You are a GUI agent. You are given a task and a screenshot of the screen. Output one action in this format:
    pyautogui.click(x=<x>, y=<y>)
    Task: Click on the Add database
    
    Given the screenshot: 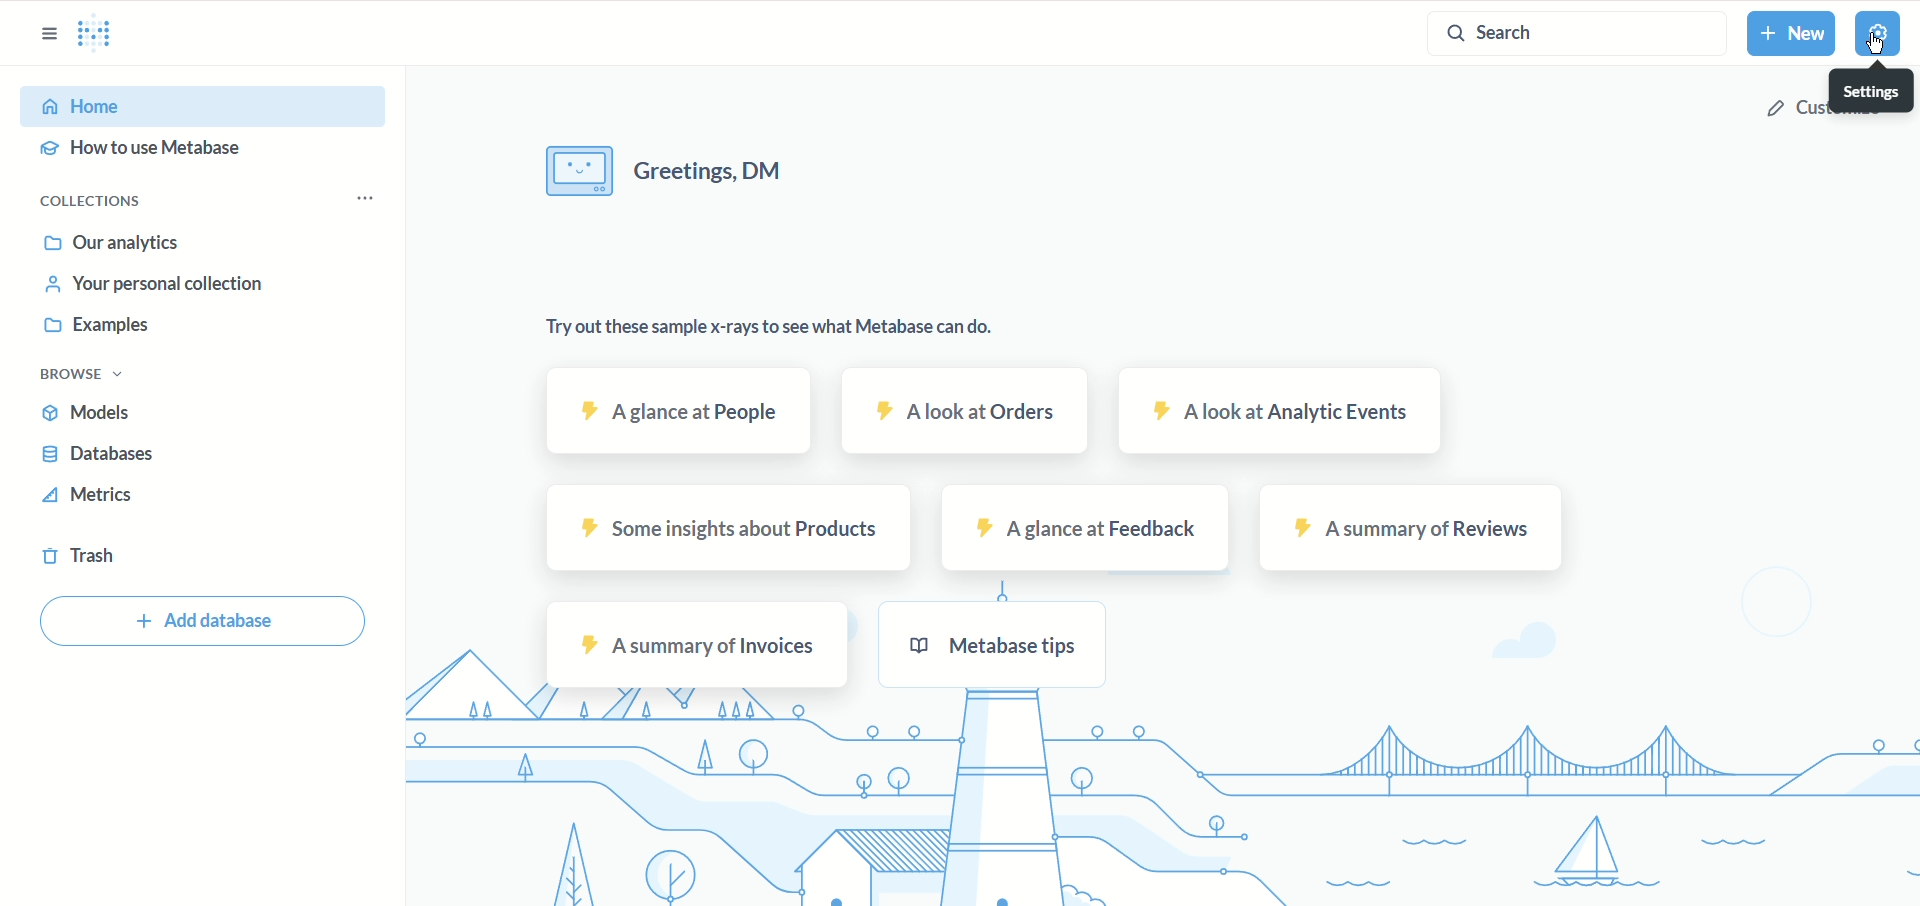 What is the action you would take?
    pyautogui.click(x=209, y=621)
    